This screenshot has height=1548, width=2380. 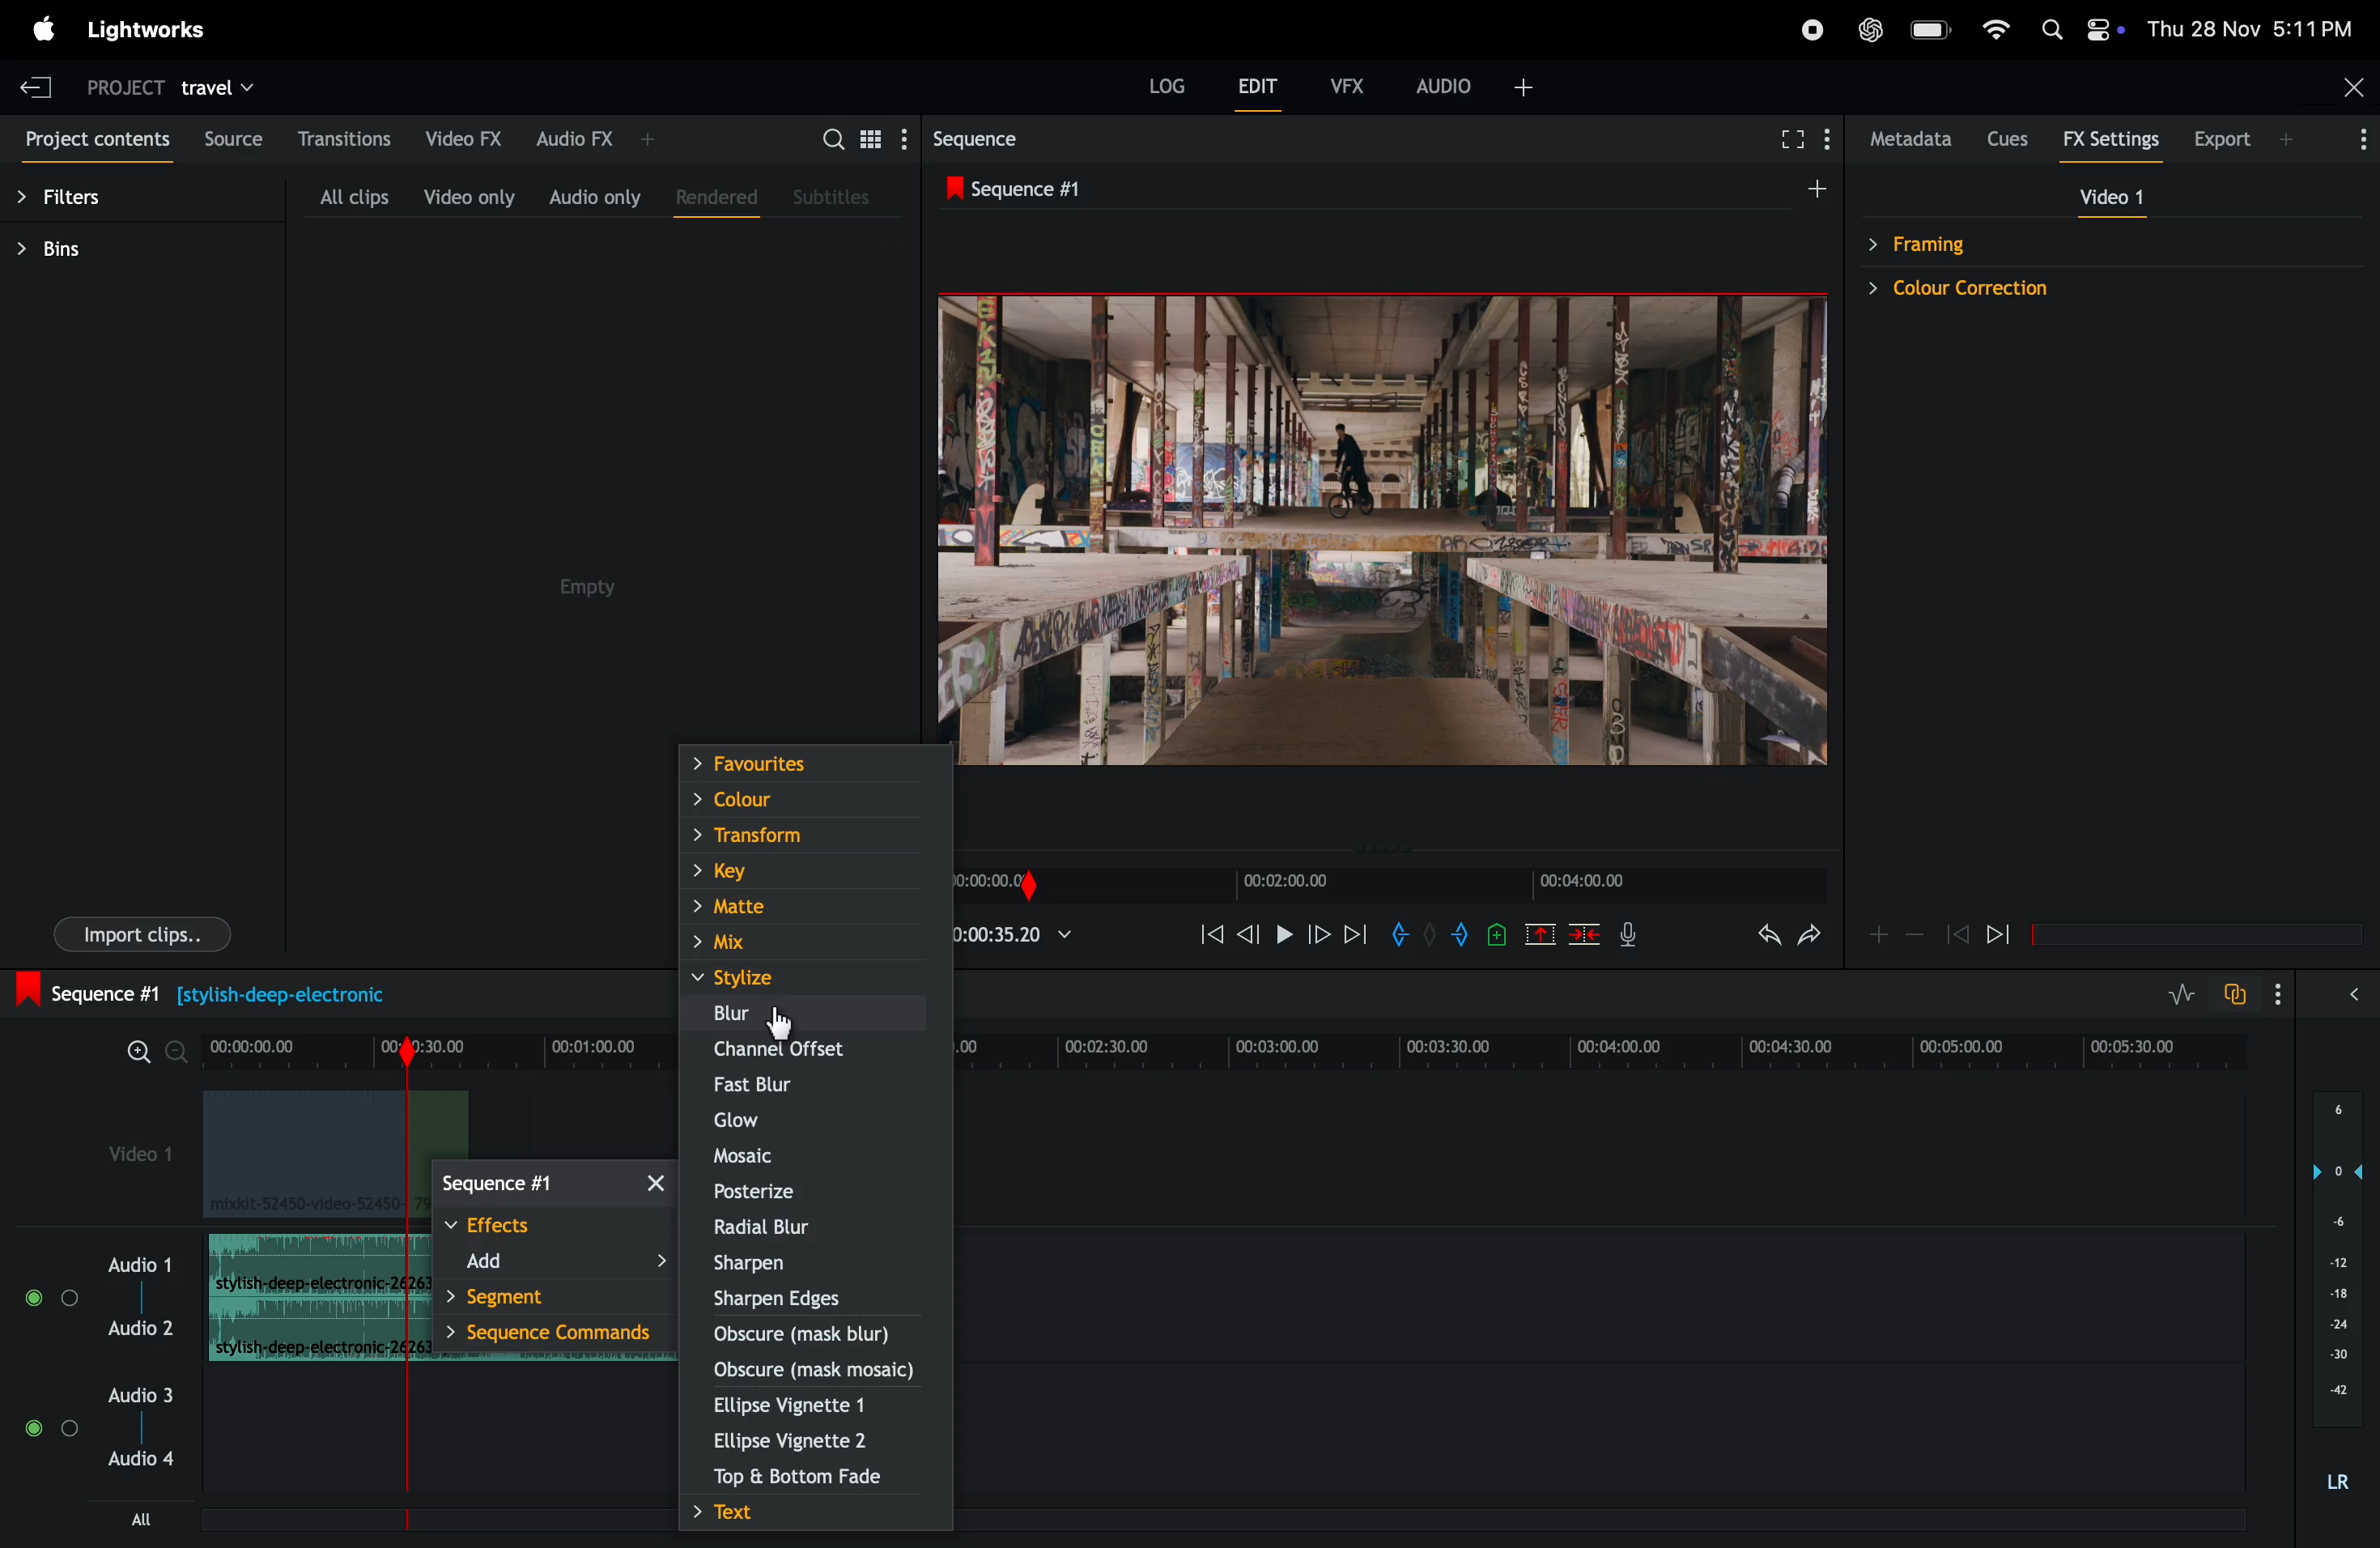 I want to click on text, so click(x=807, y=1514).